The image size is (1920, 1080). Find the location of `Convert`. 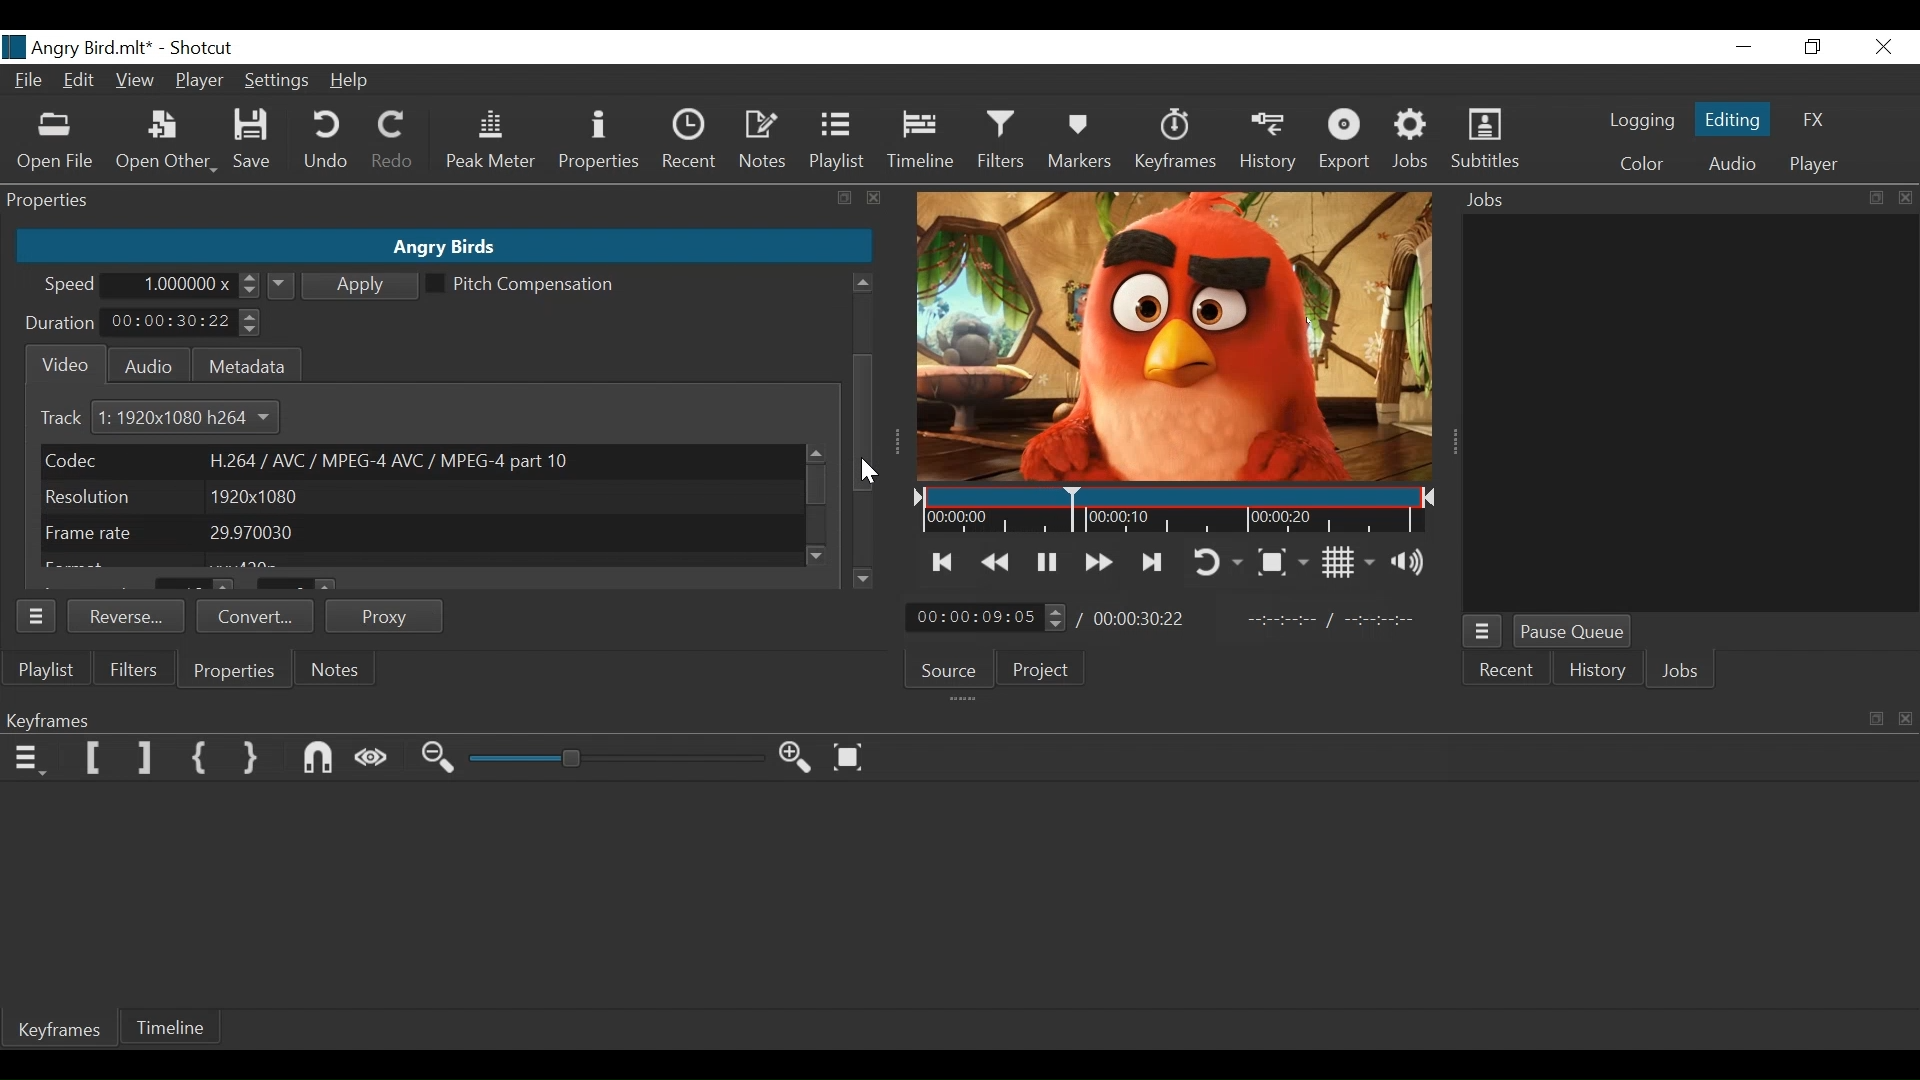

Convert is located at coordinates (253, 616).